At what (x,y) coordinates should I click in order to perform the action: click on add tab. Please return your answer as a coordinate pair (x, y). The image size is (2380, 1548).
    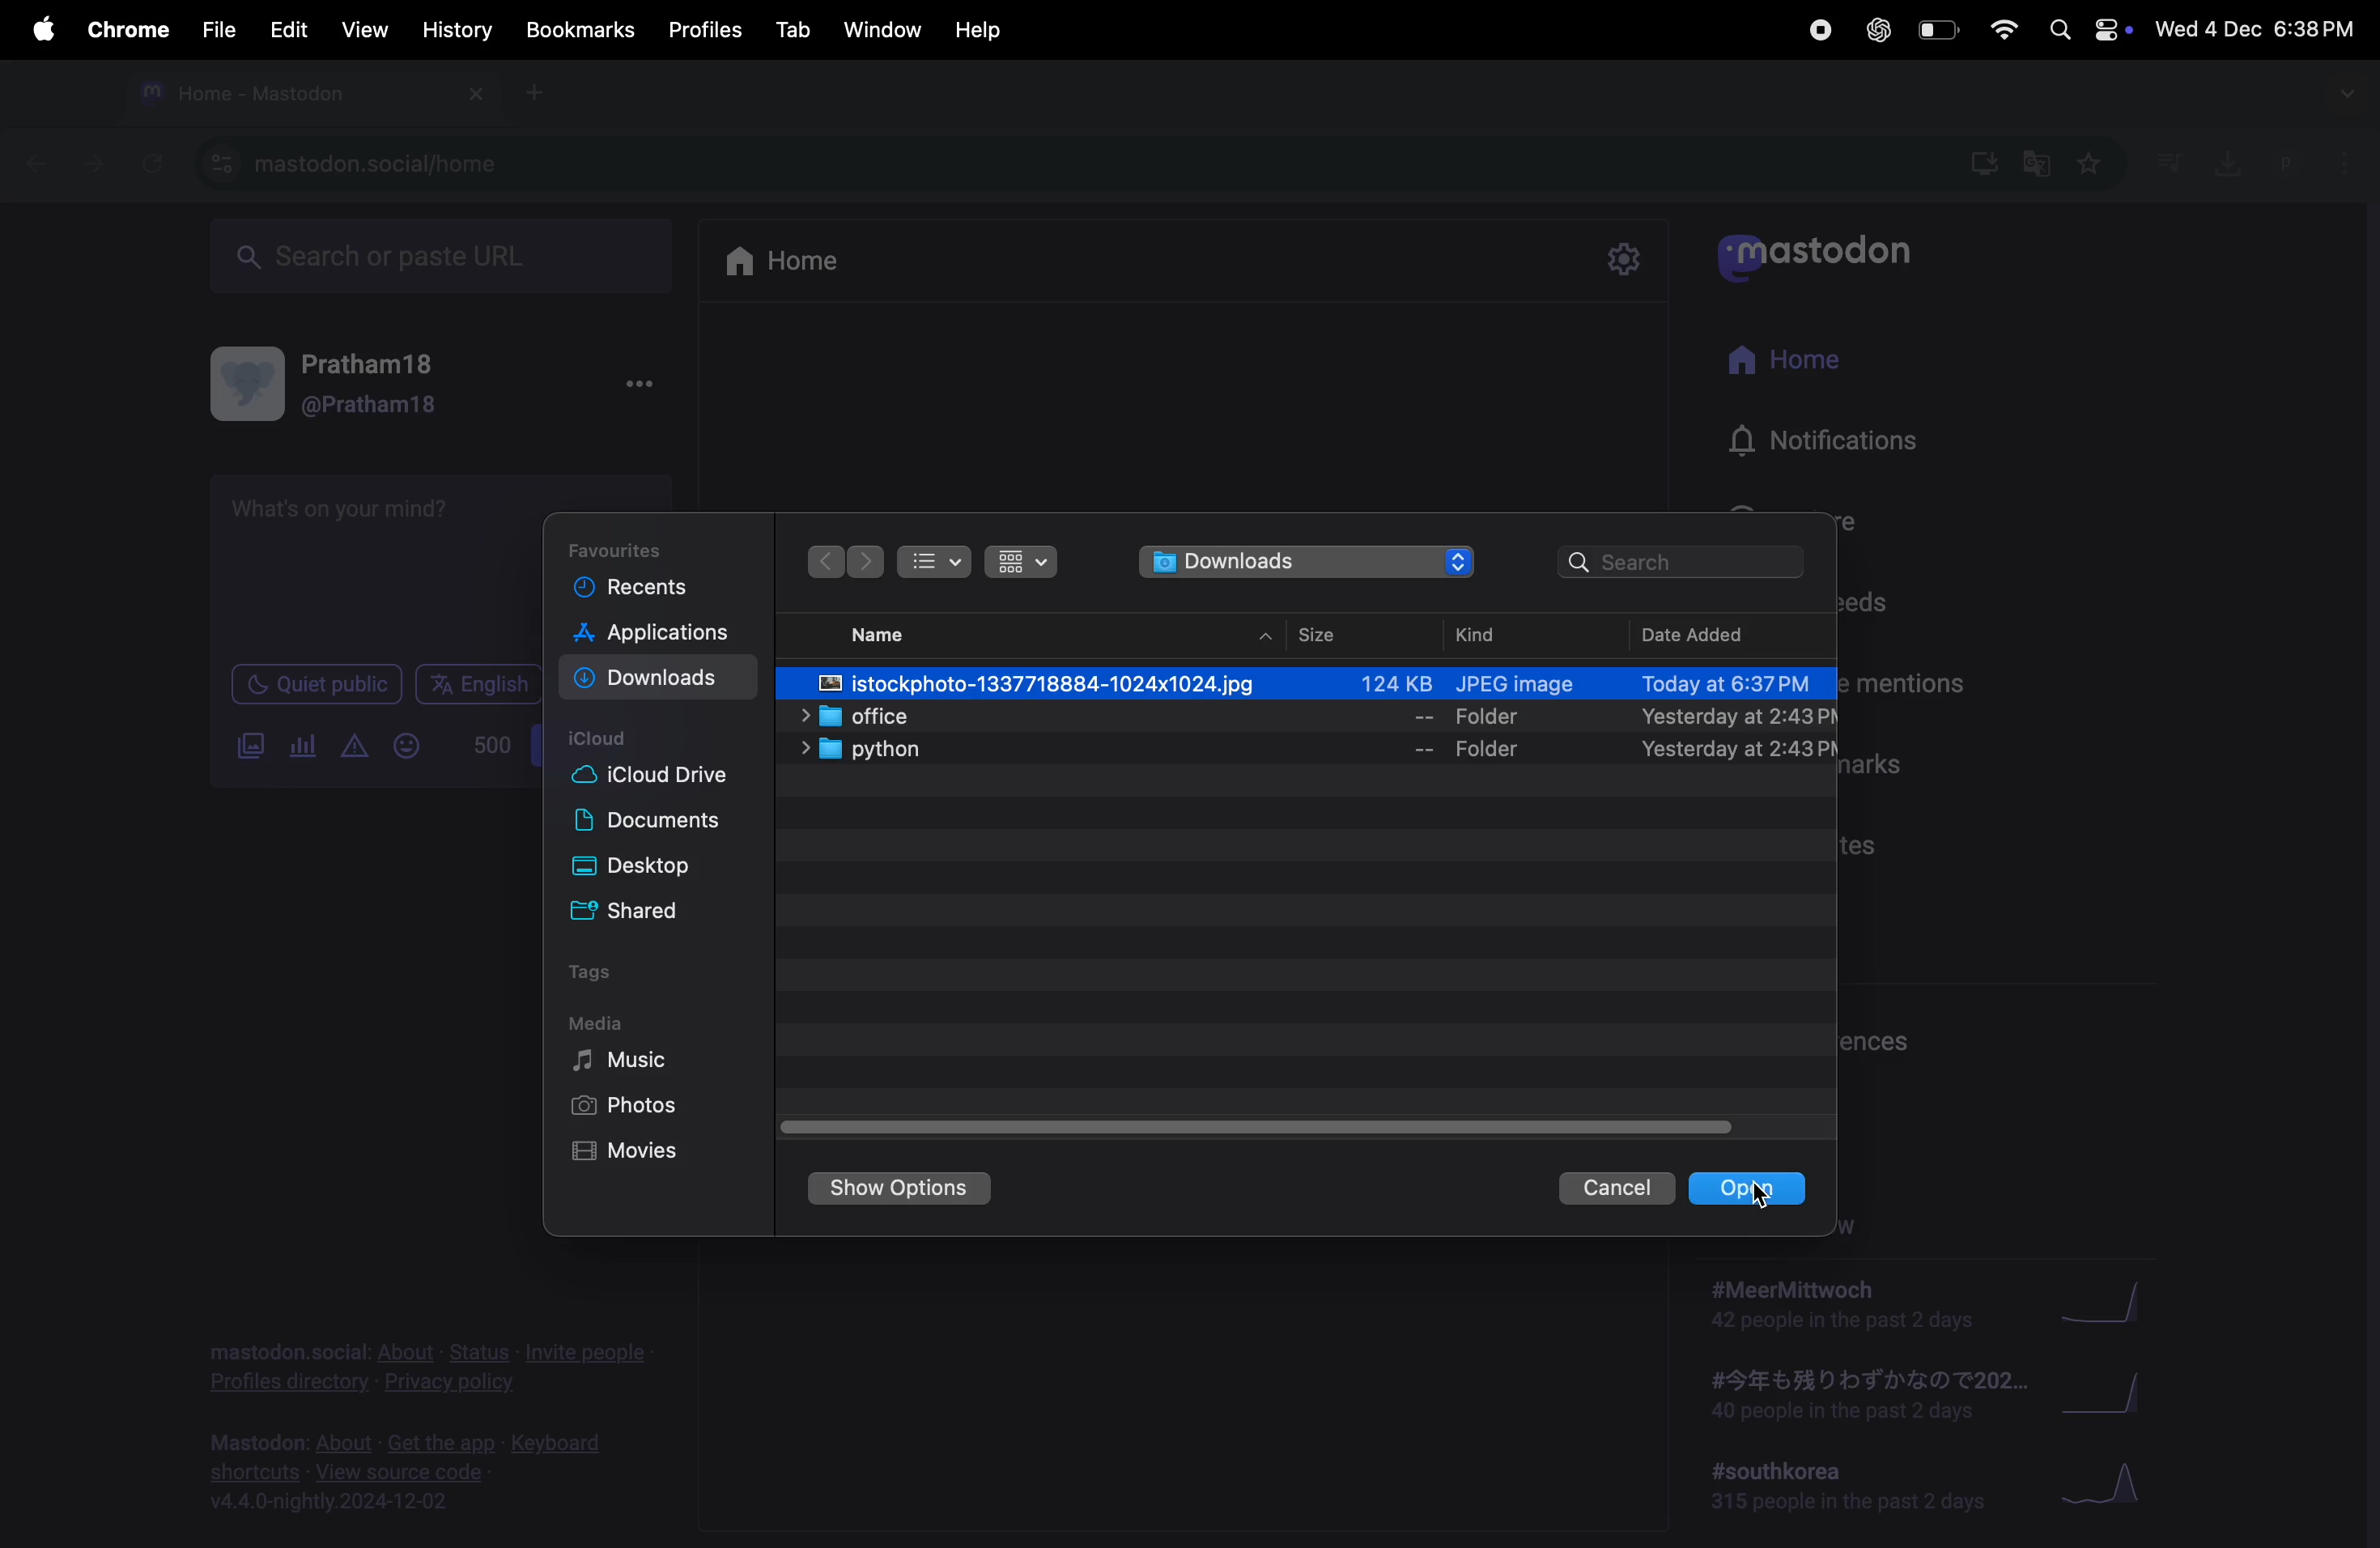
    Looking at the image, I should click on (540, 101).